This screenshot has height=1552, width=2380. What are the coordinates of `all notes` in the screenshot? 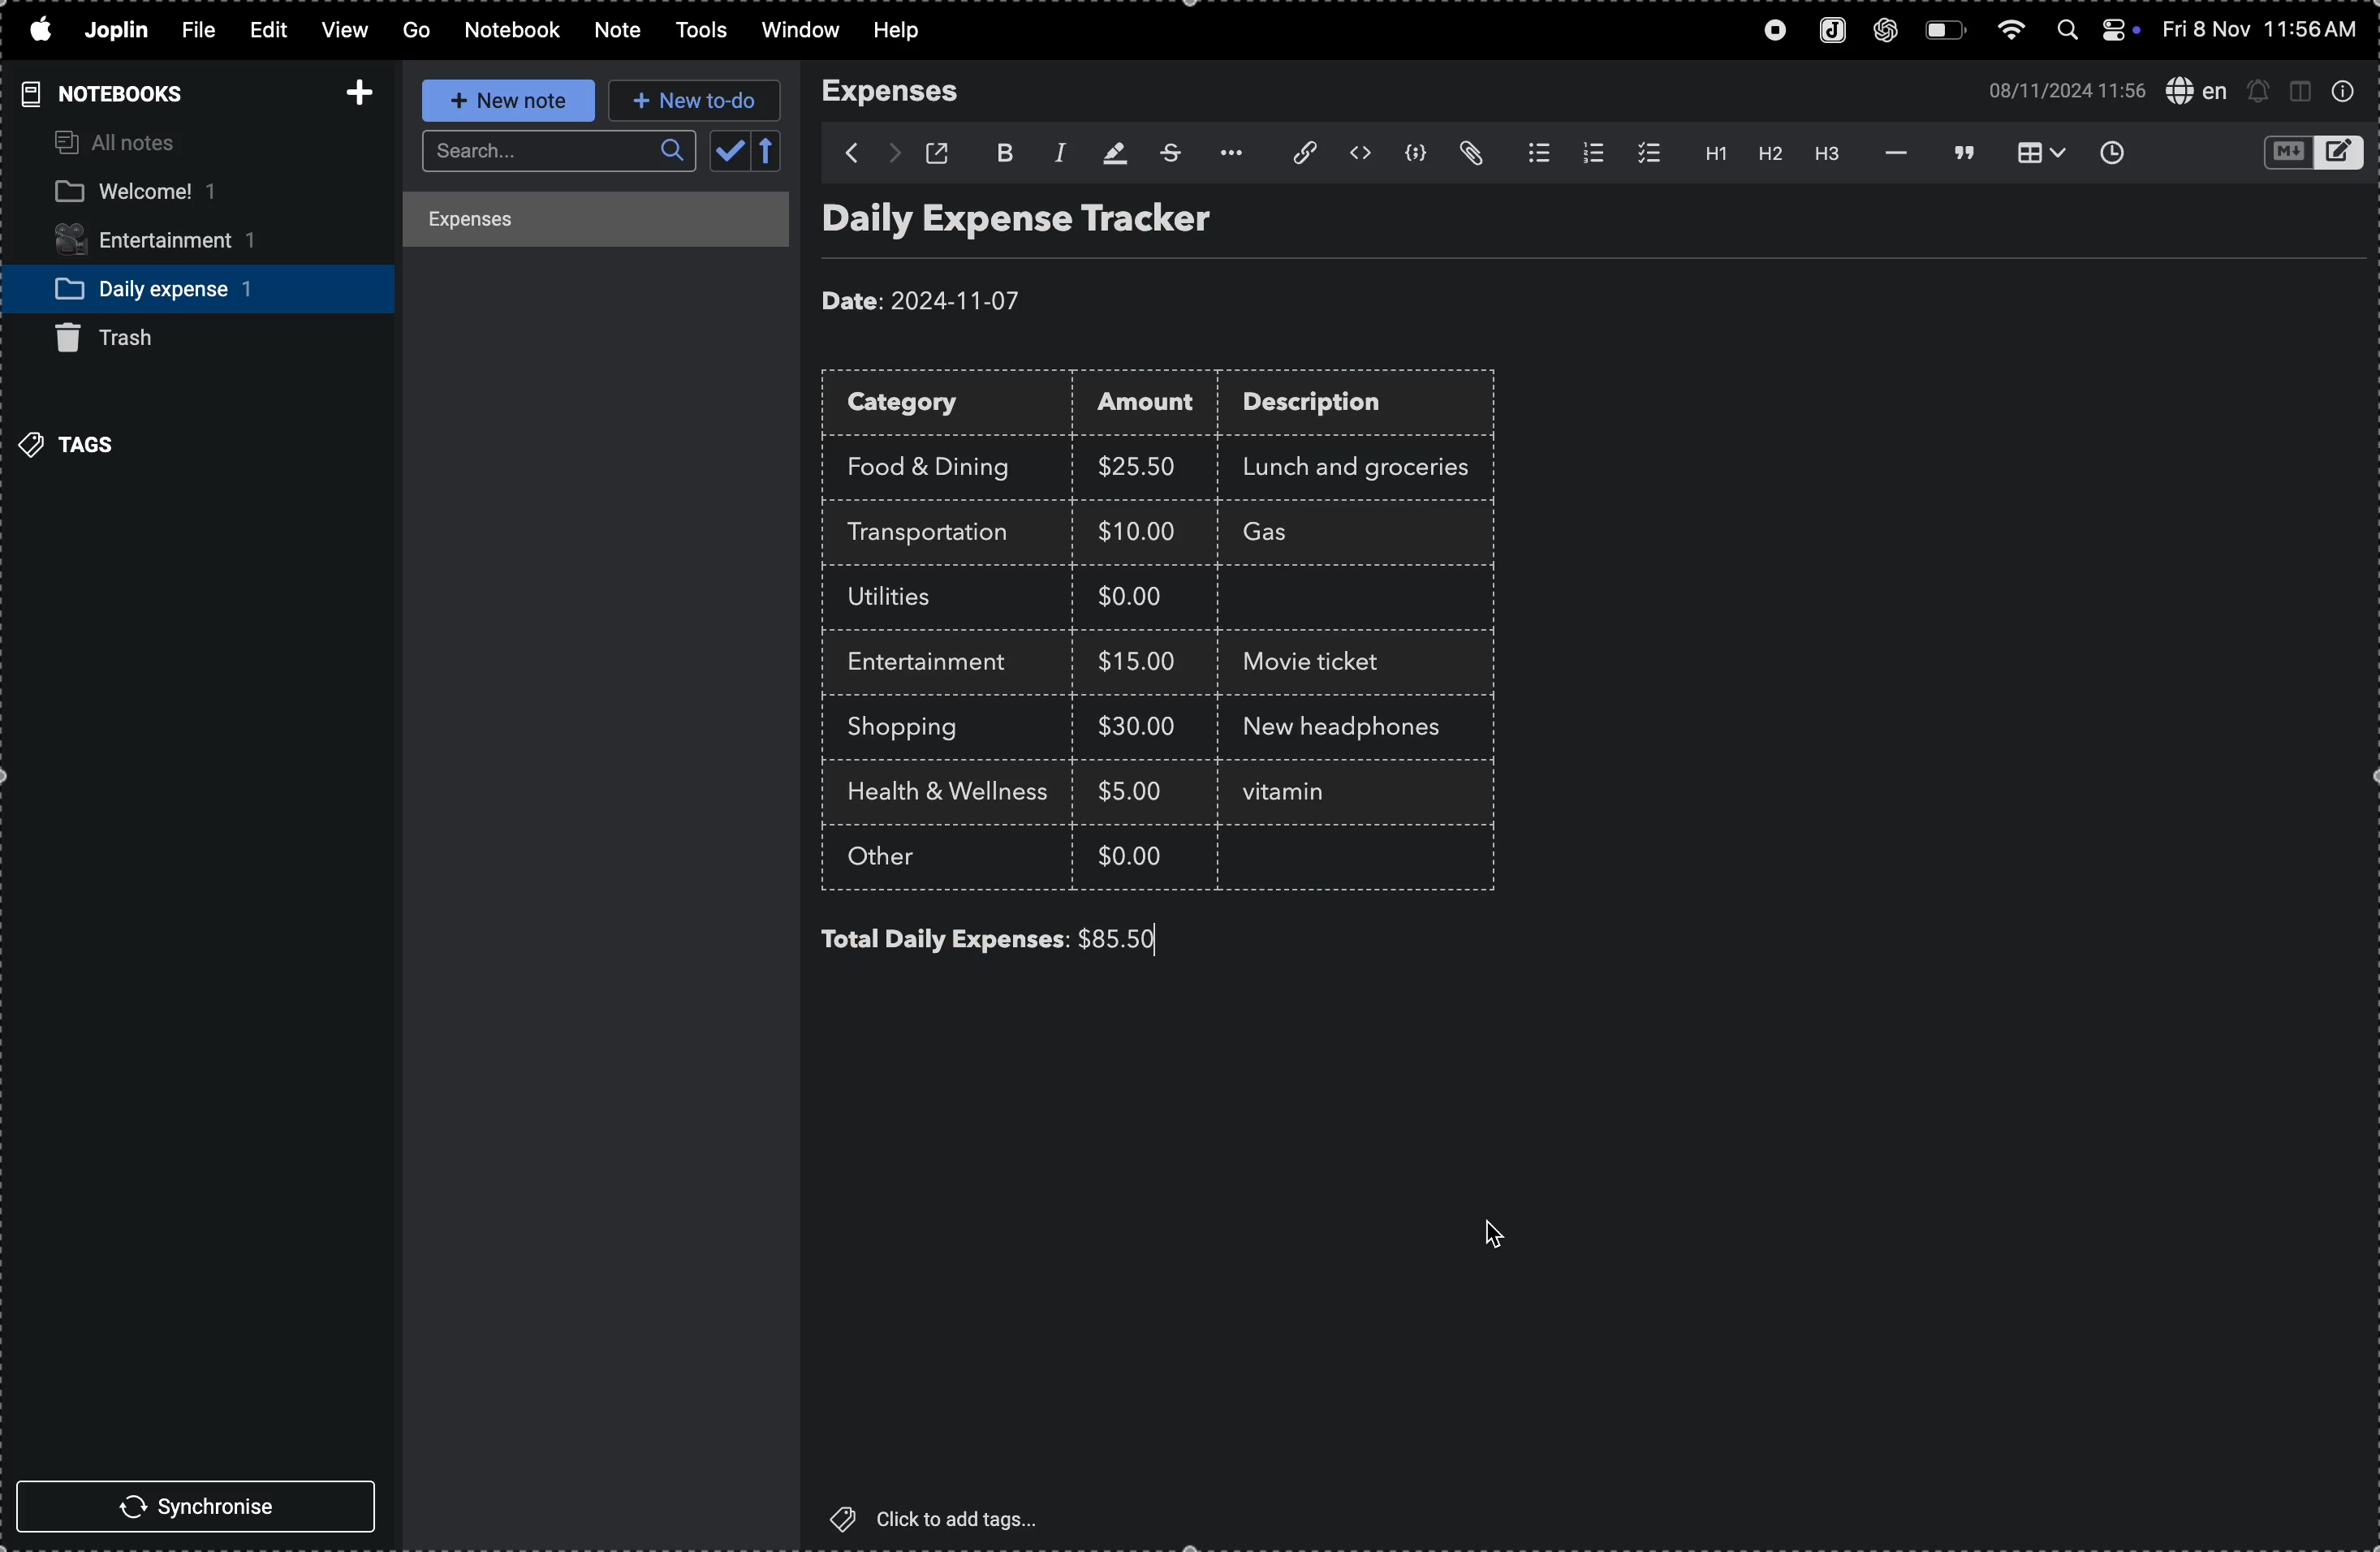 It's located at (120, 144).